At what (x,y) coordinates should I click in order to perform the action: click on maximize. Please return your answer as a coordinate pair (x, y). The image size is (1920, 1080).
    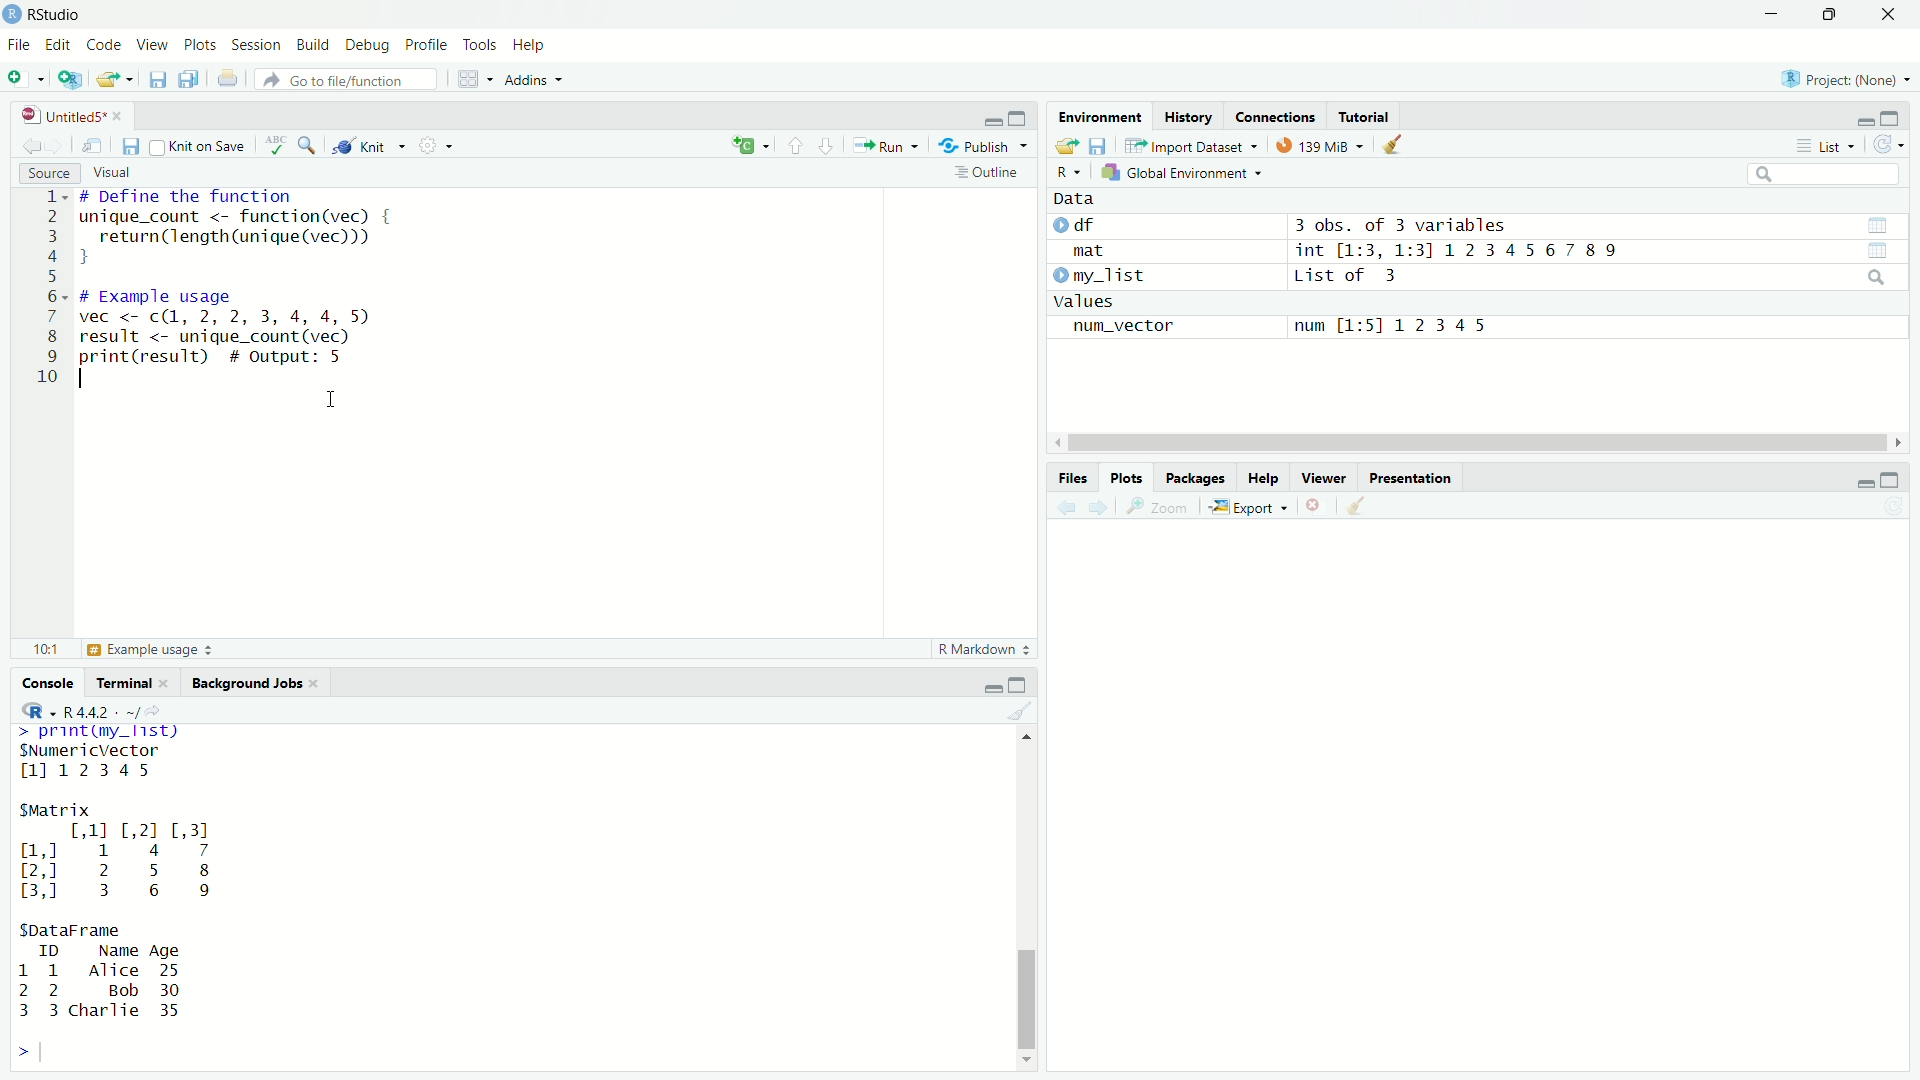
    Looking at the image, I should click on (1832, 15).